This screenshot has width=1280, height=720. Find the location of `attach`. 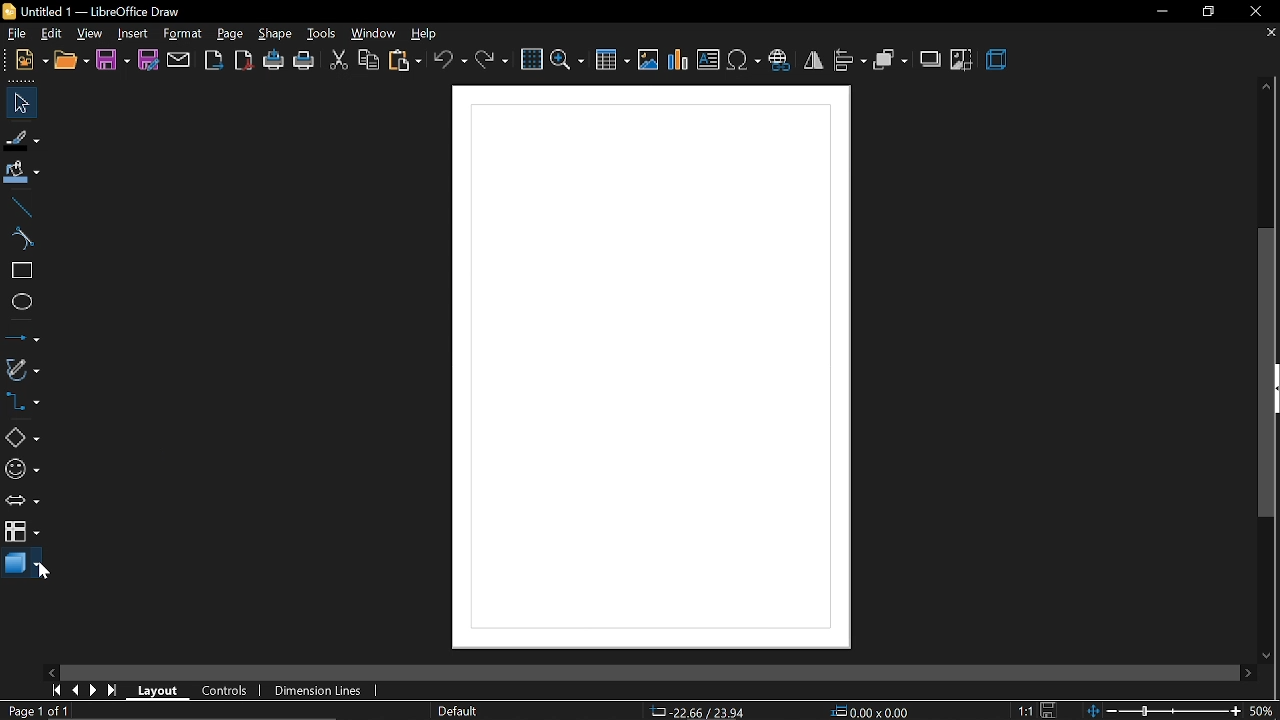

attach is located at coordinates (179, 61).